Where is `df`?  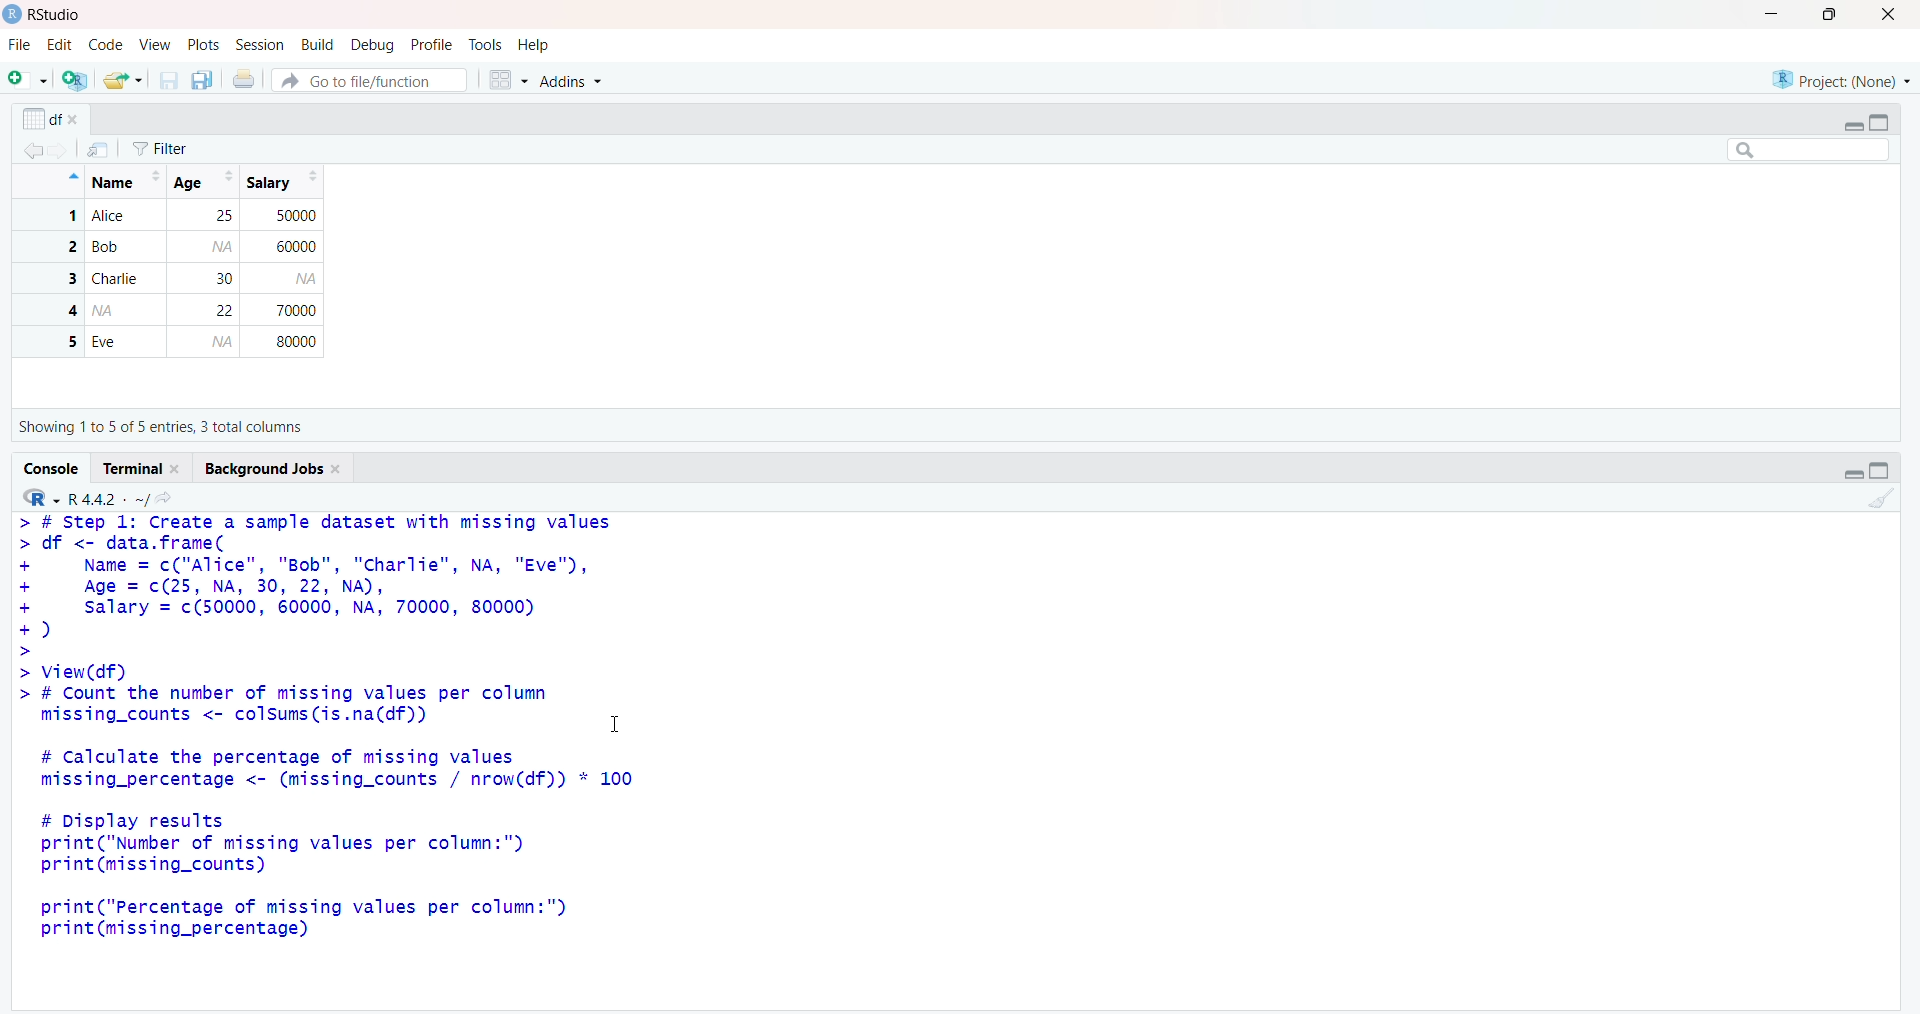 df is located at coordinates (52, 116).